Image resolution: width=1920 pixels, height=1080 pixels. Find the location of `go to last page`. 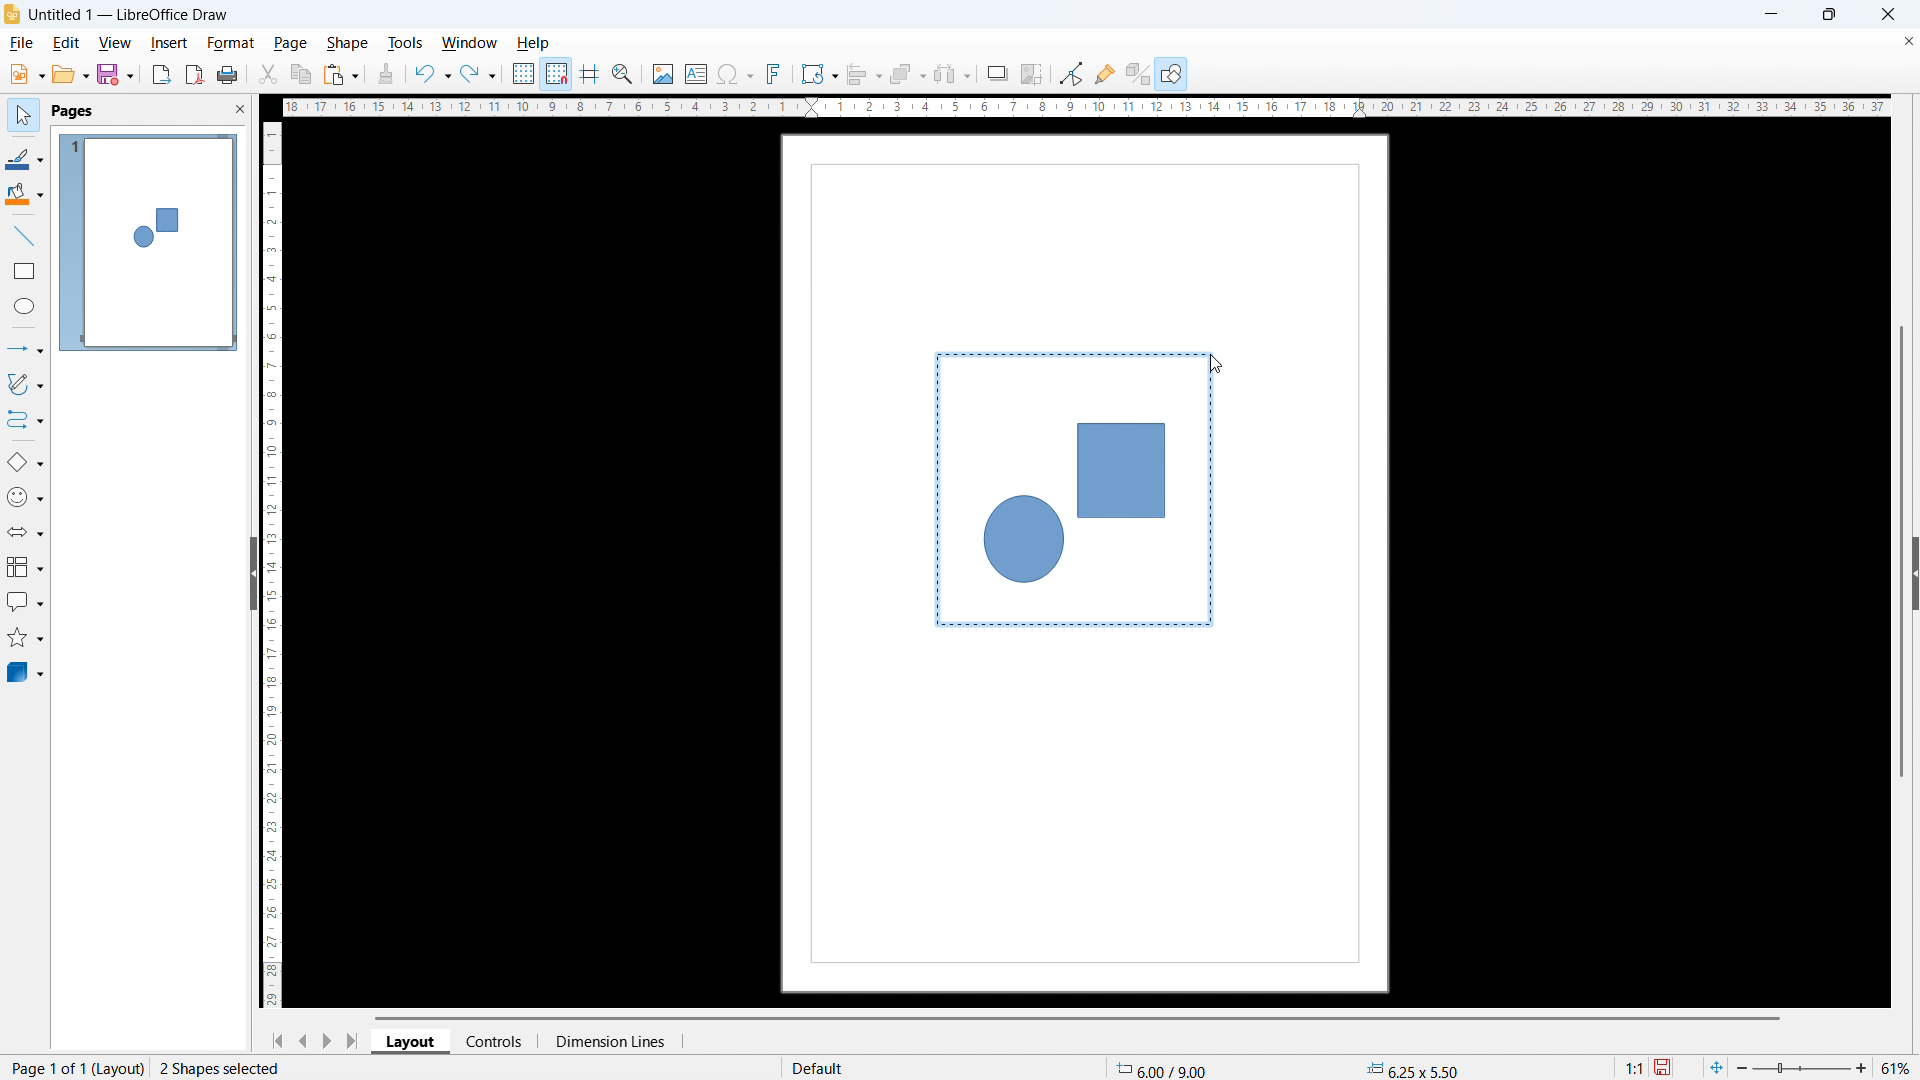

go to last page is located at coordinates (356, 1042).